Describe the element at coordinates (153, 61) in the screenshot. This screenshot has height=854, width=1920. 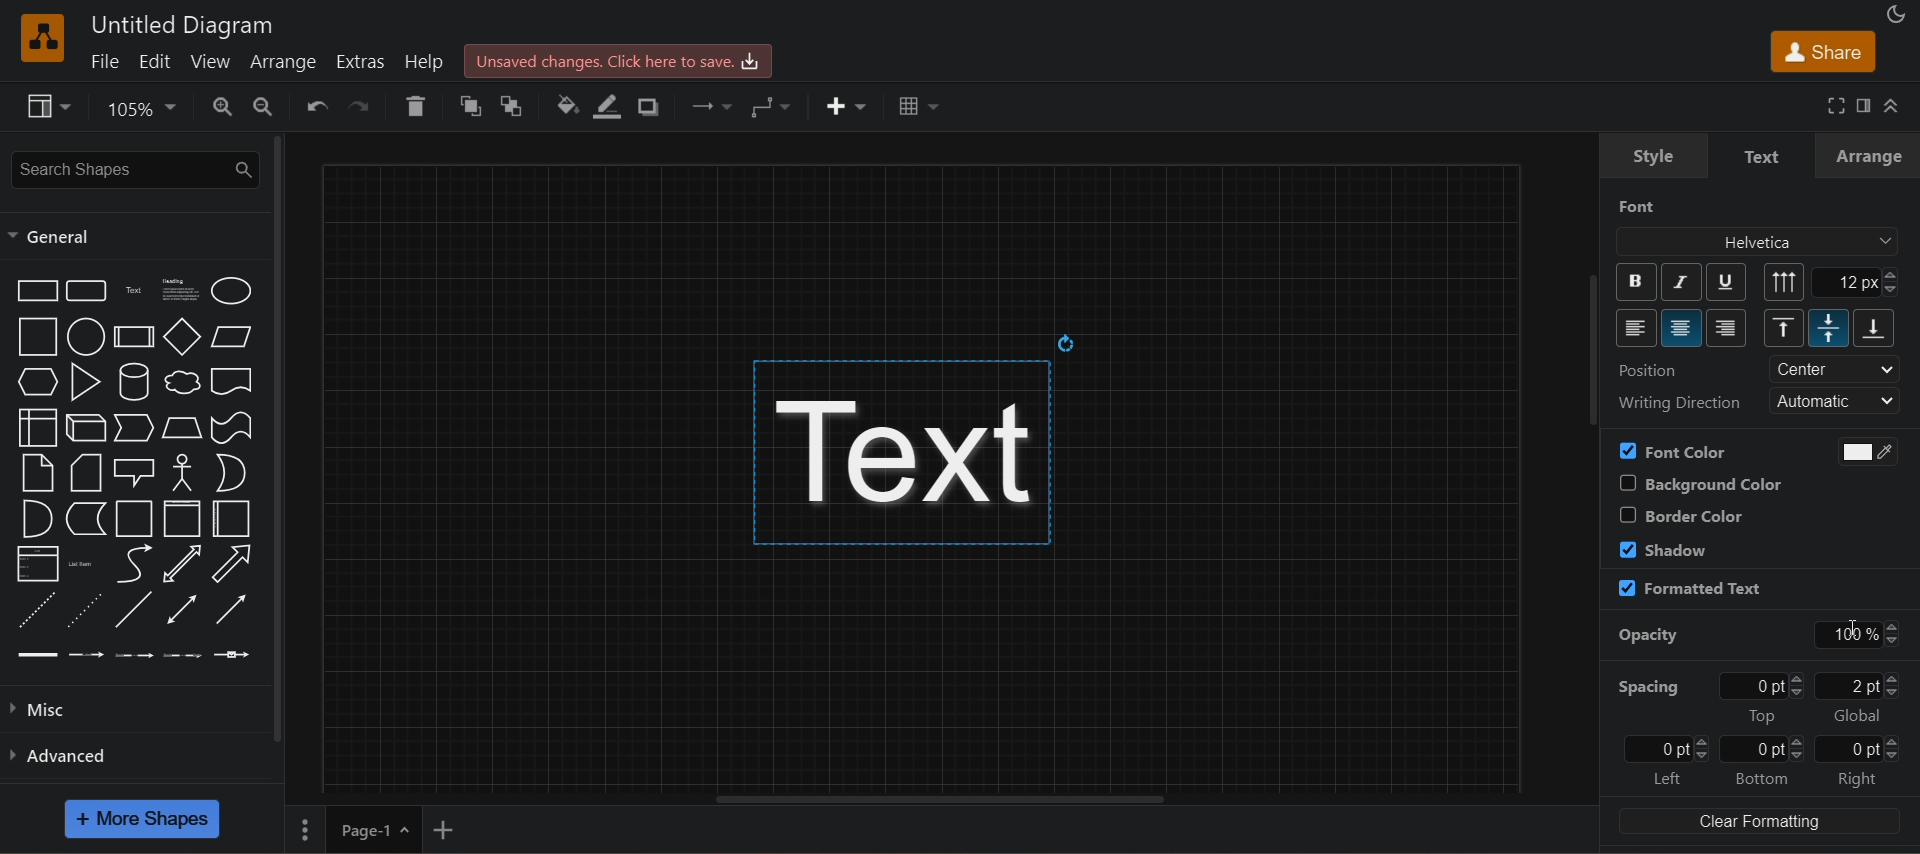
I see `edit` at that location.